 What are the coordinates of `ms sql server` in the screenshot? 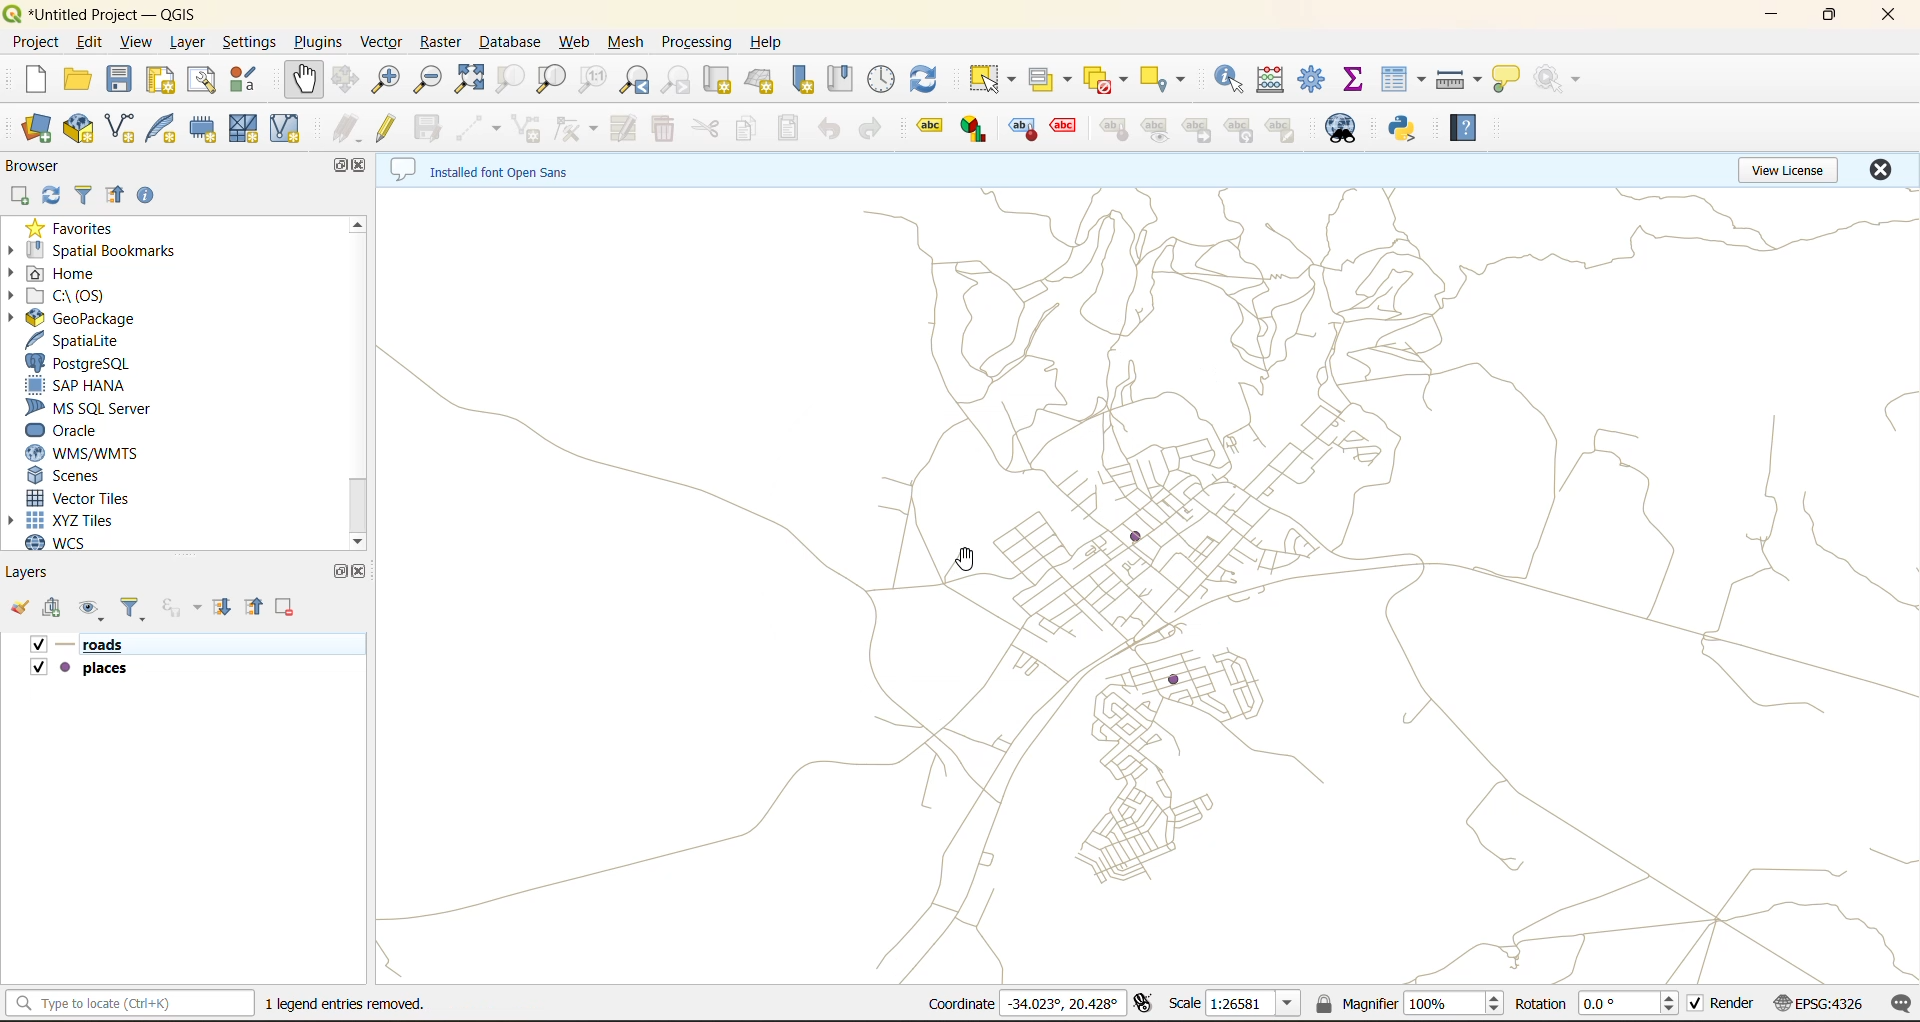 It's located at (106, 408).